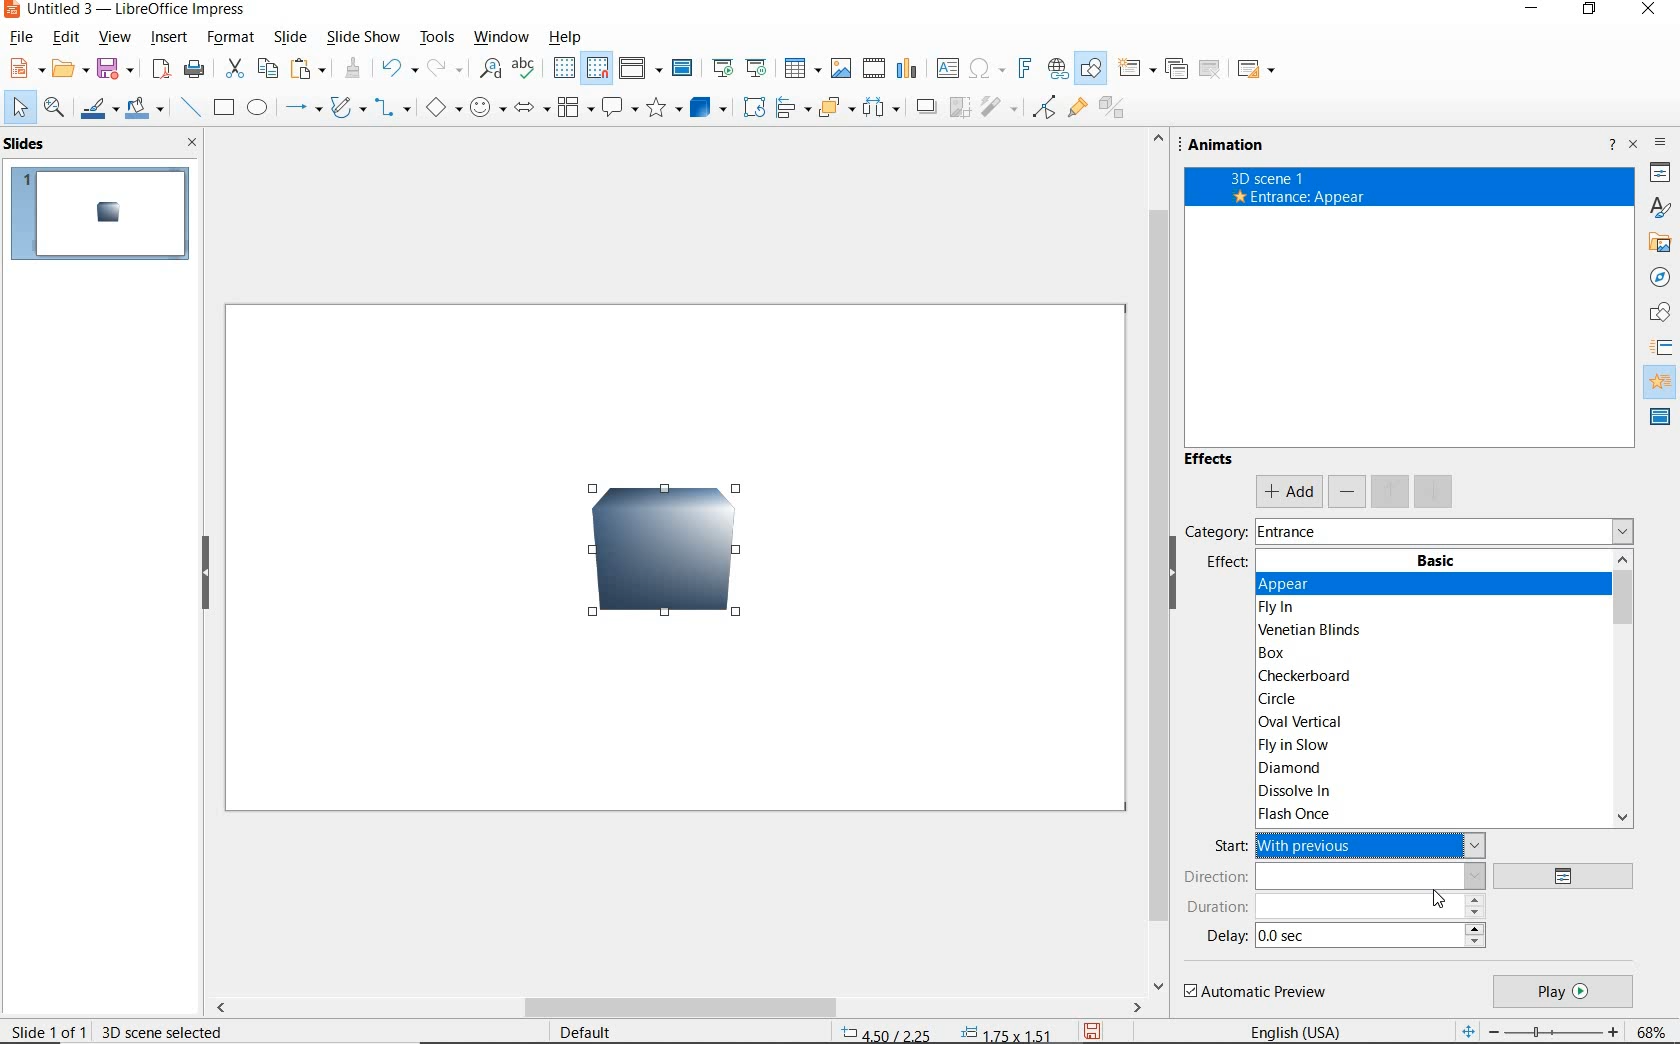  Describe the element at coordinates (1258, 70) in the screenshot. I see `slide layout` at that location.